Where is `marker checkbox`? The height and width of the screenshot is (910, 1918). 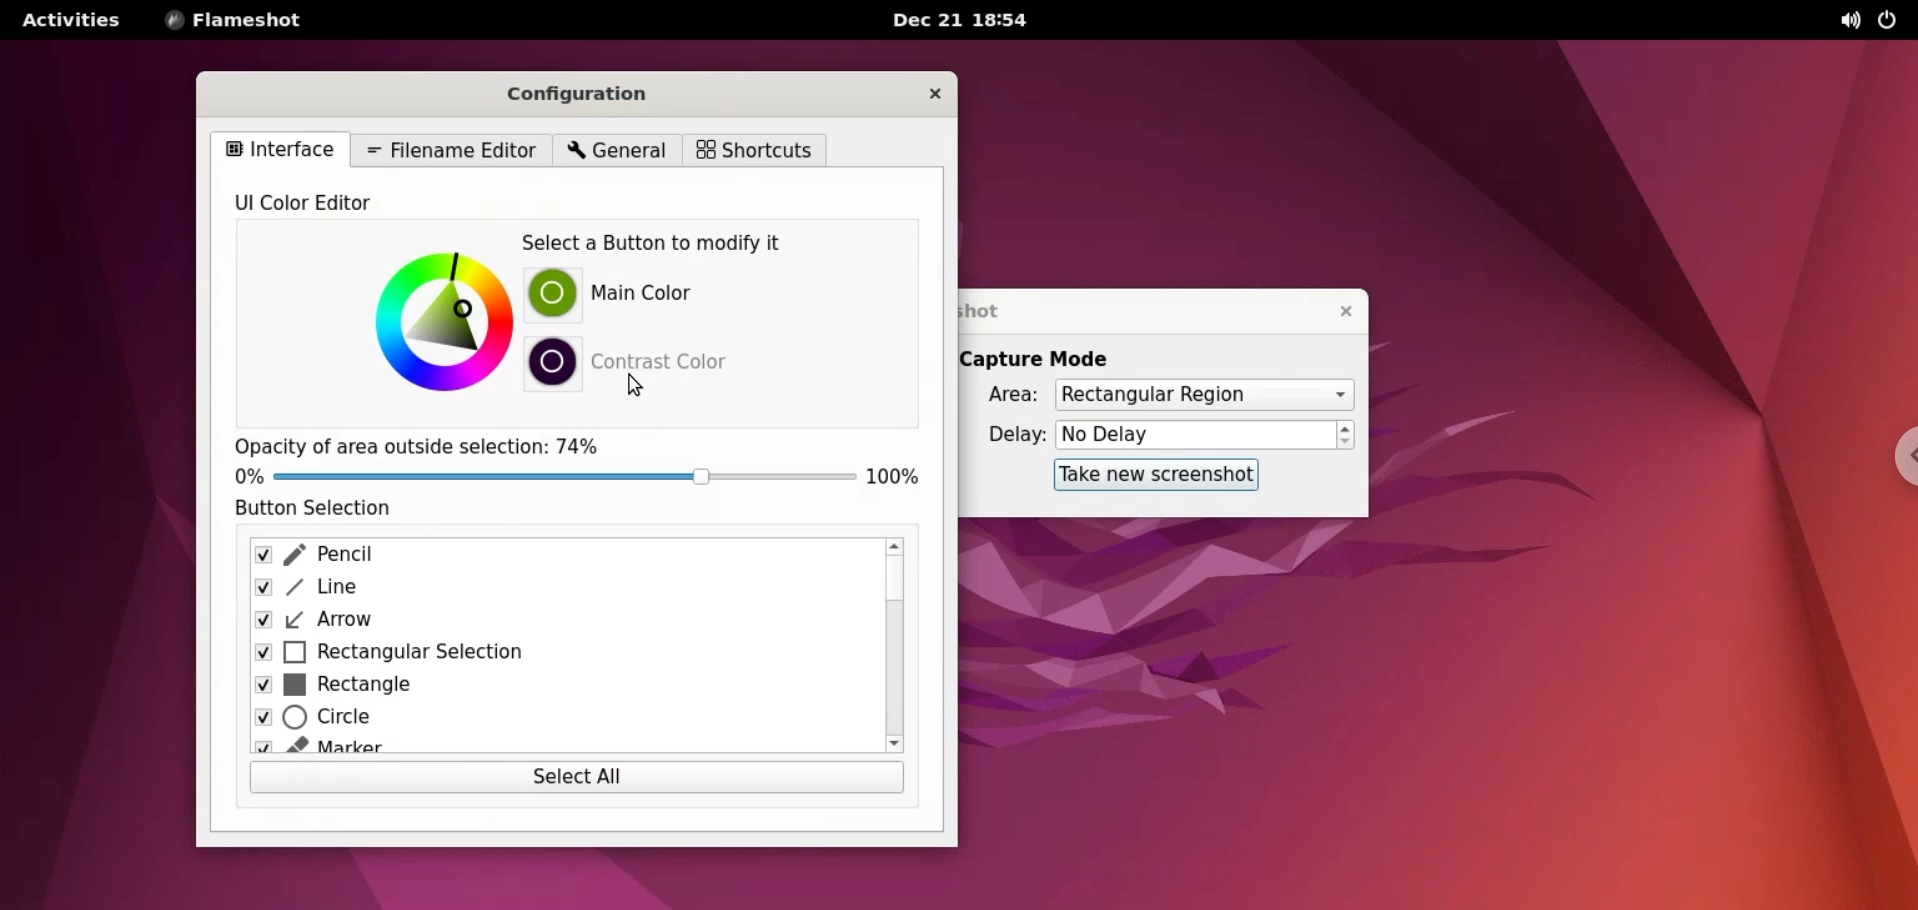 marker checkbox is located at coordinates (558, 748).